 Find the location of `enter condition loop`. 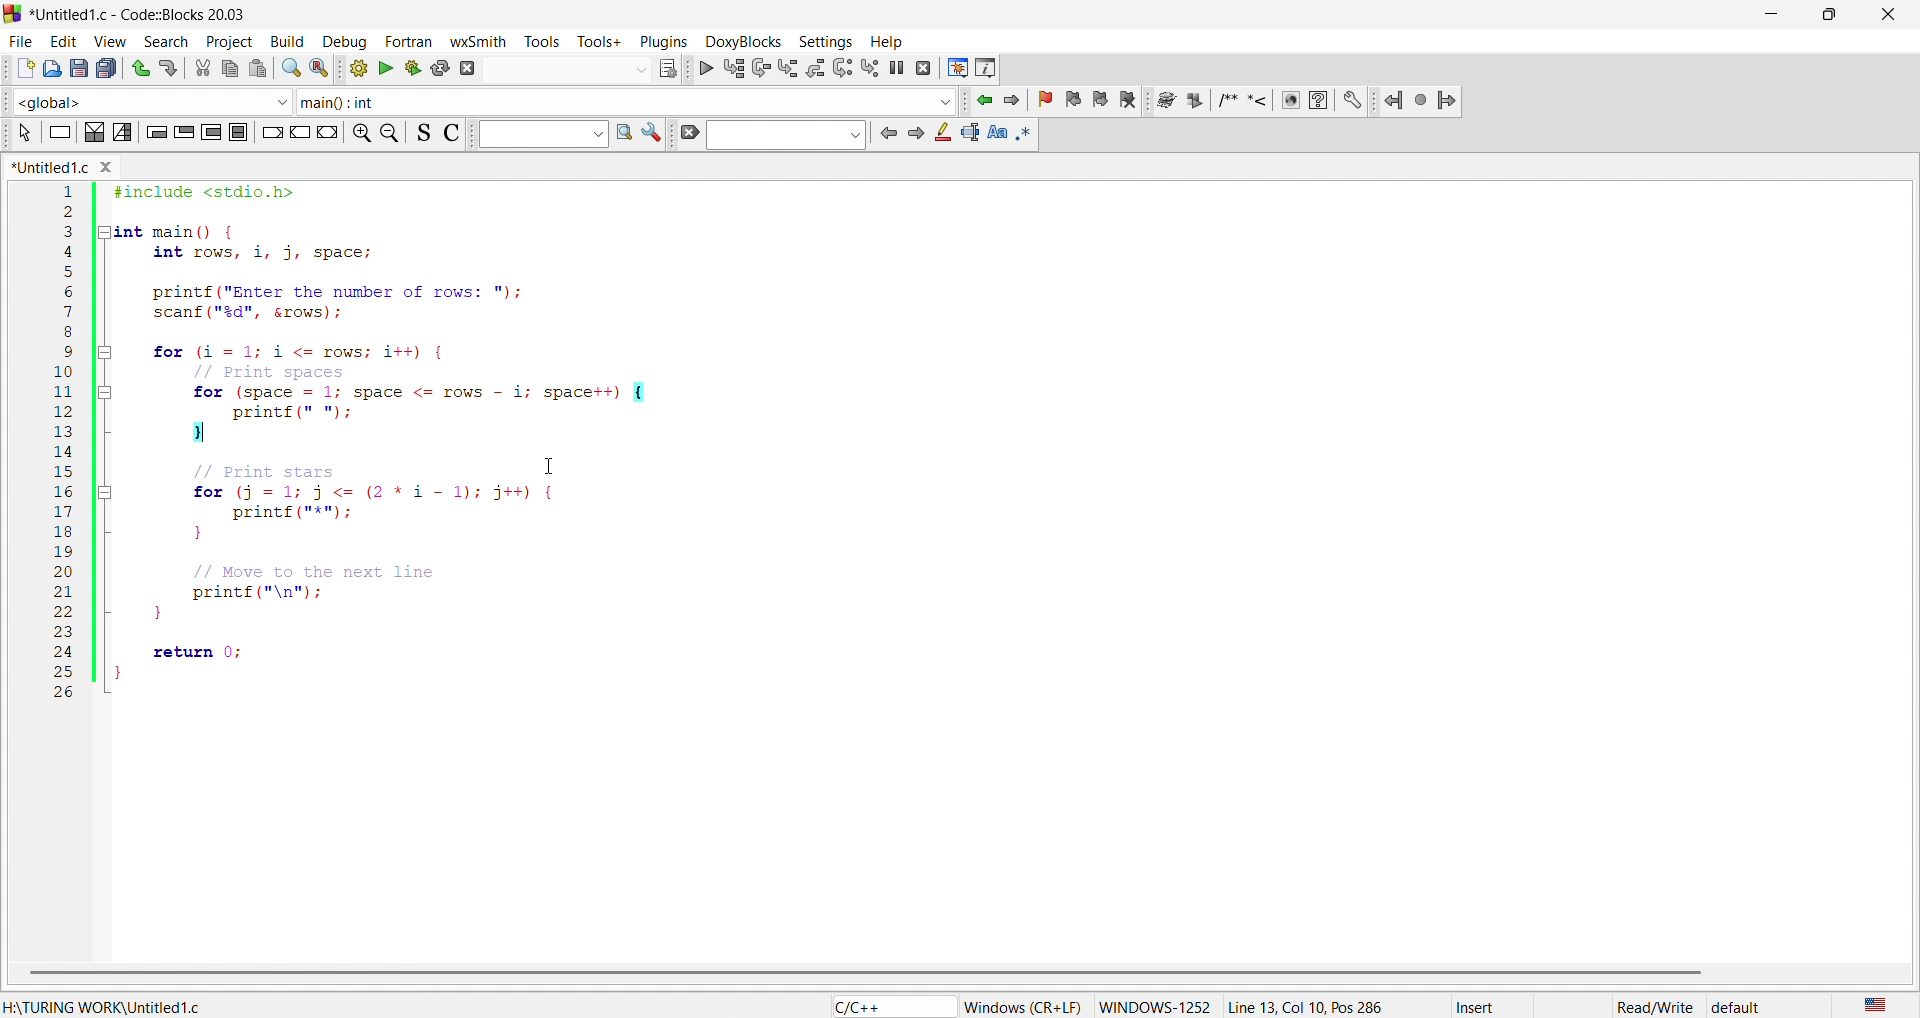

enter condition loop is located at coordinates (155, 132).